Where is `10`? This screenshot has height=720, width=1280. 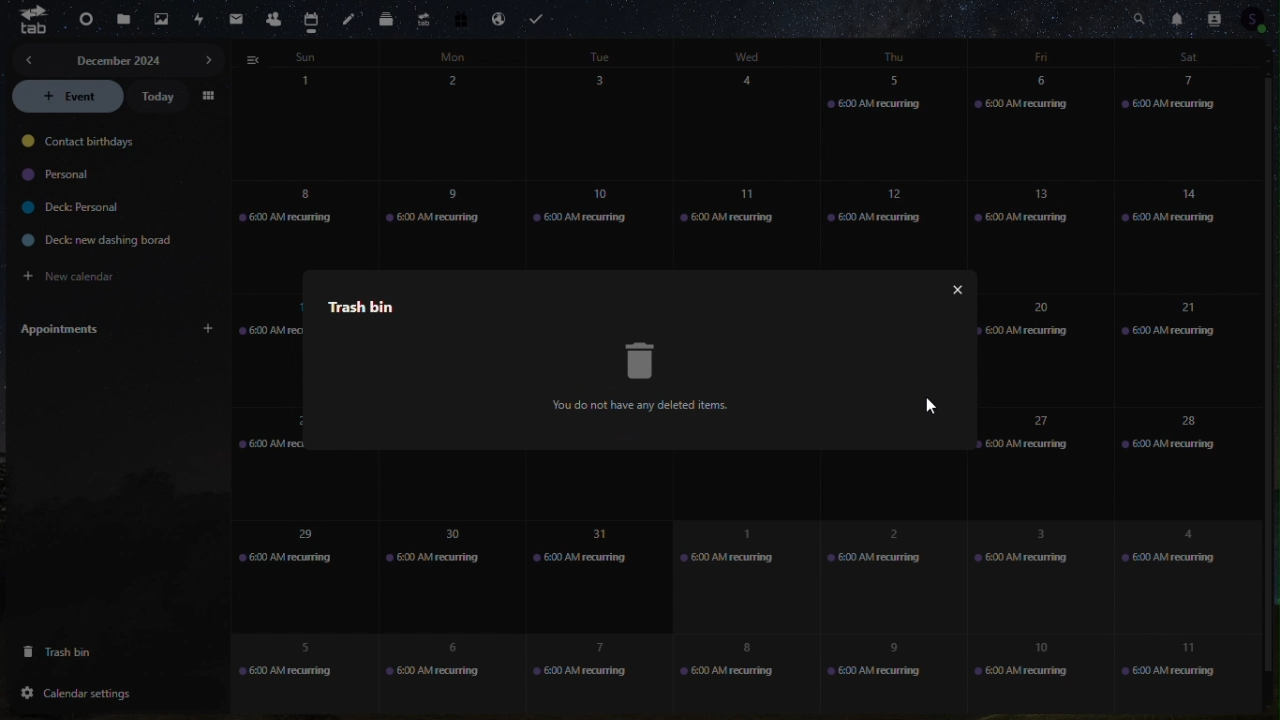
10 is located at coordinates (594, 207).